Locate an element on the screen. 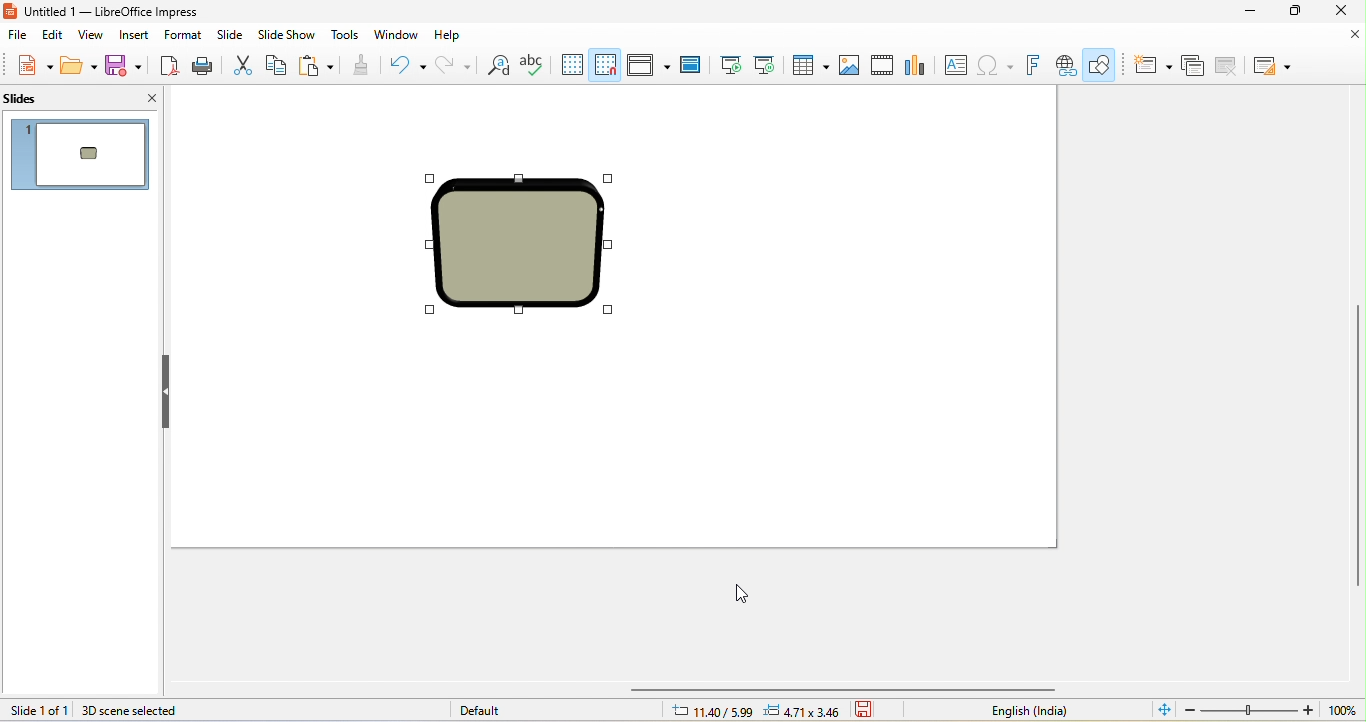 The image size is (1366, 722). image is located at coordinates (852, 64).